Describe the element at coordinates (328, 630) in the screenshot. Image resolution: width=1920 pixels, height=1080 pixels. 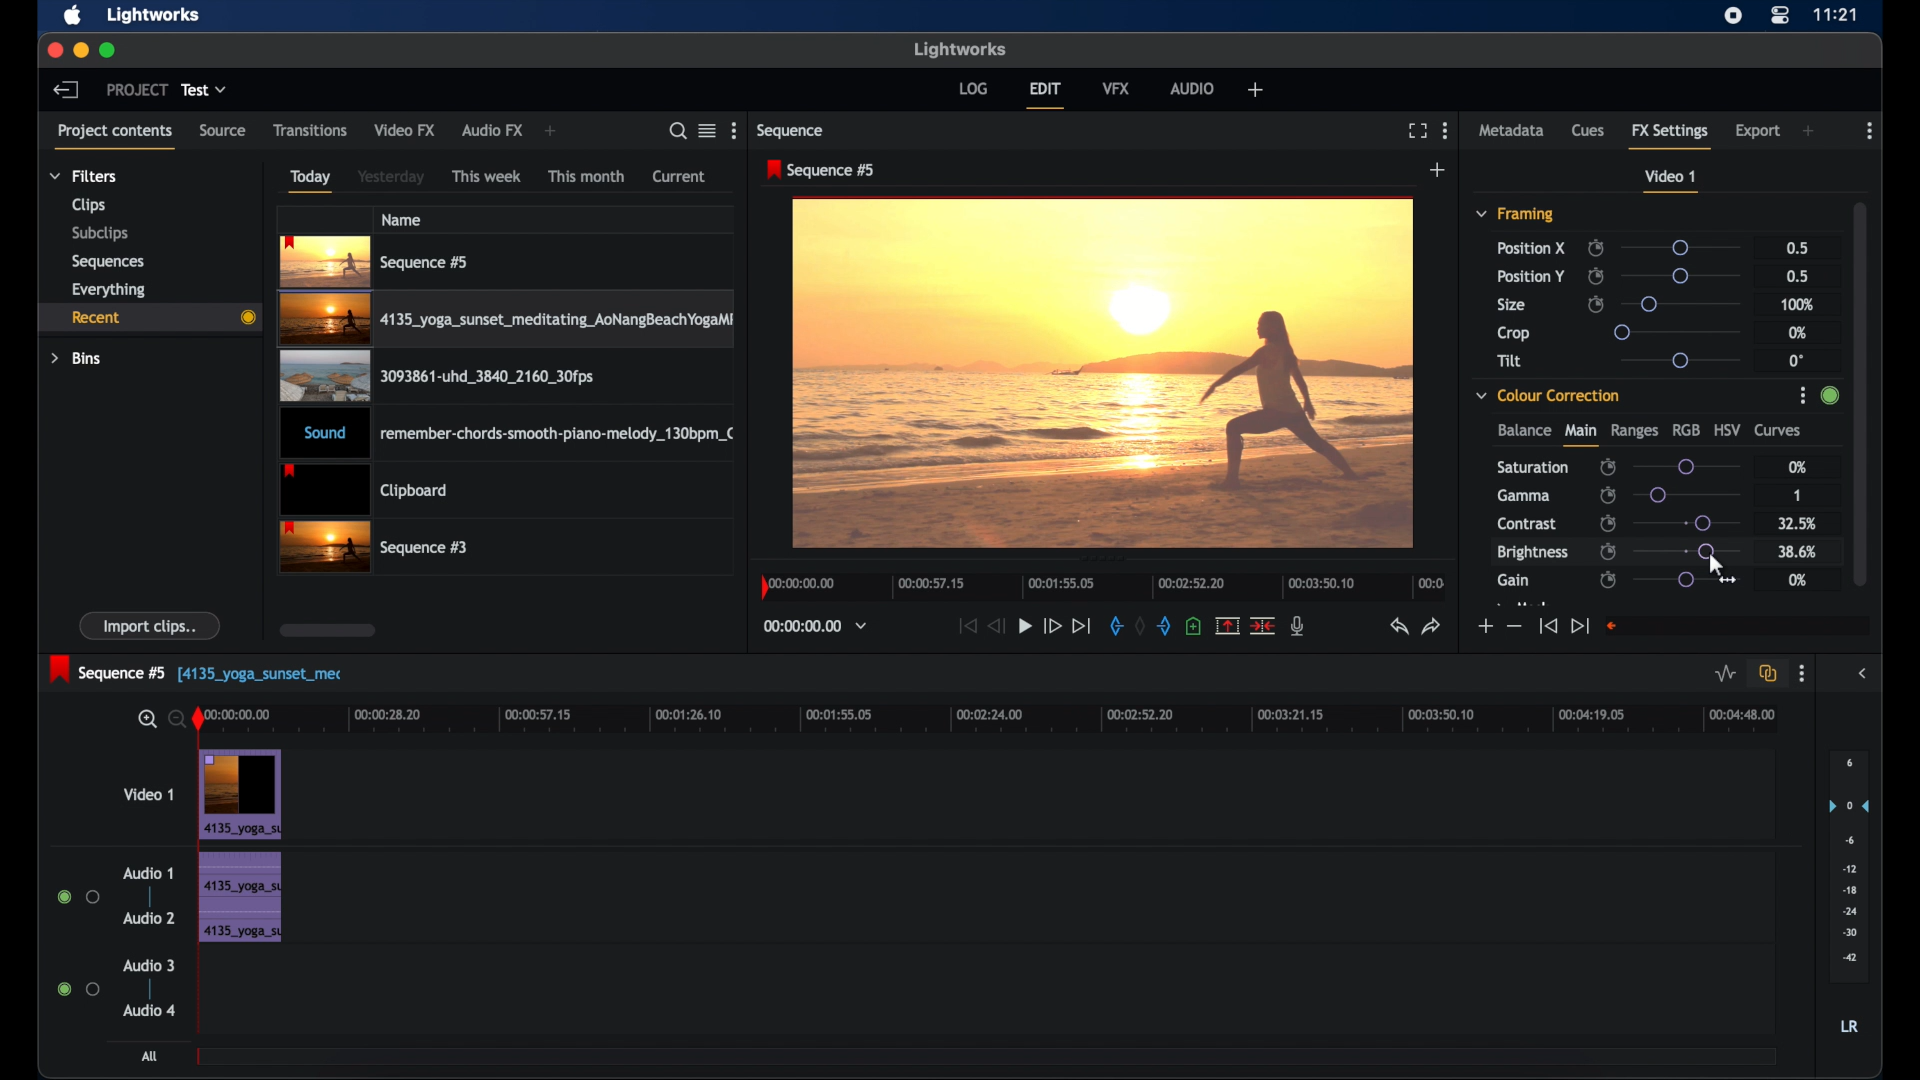
I see `scroll box` at that location.